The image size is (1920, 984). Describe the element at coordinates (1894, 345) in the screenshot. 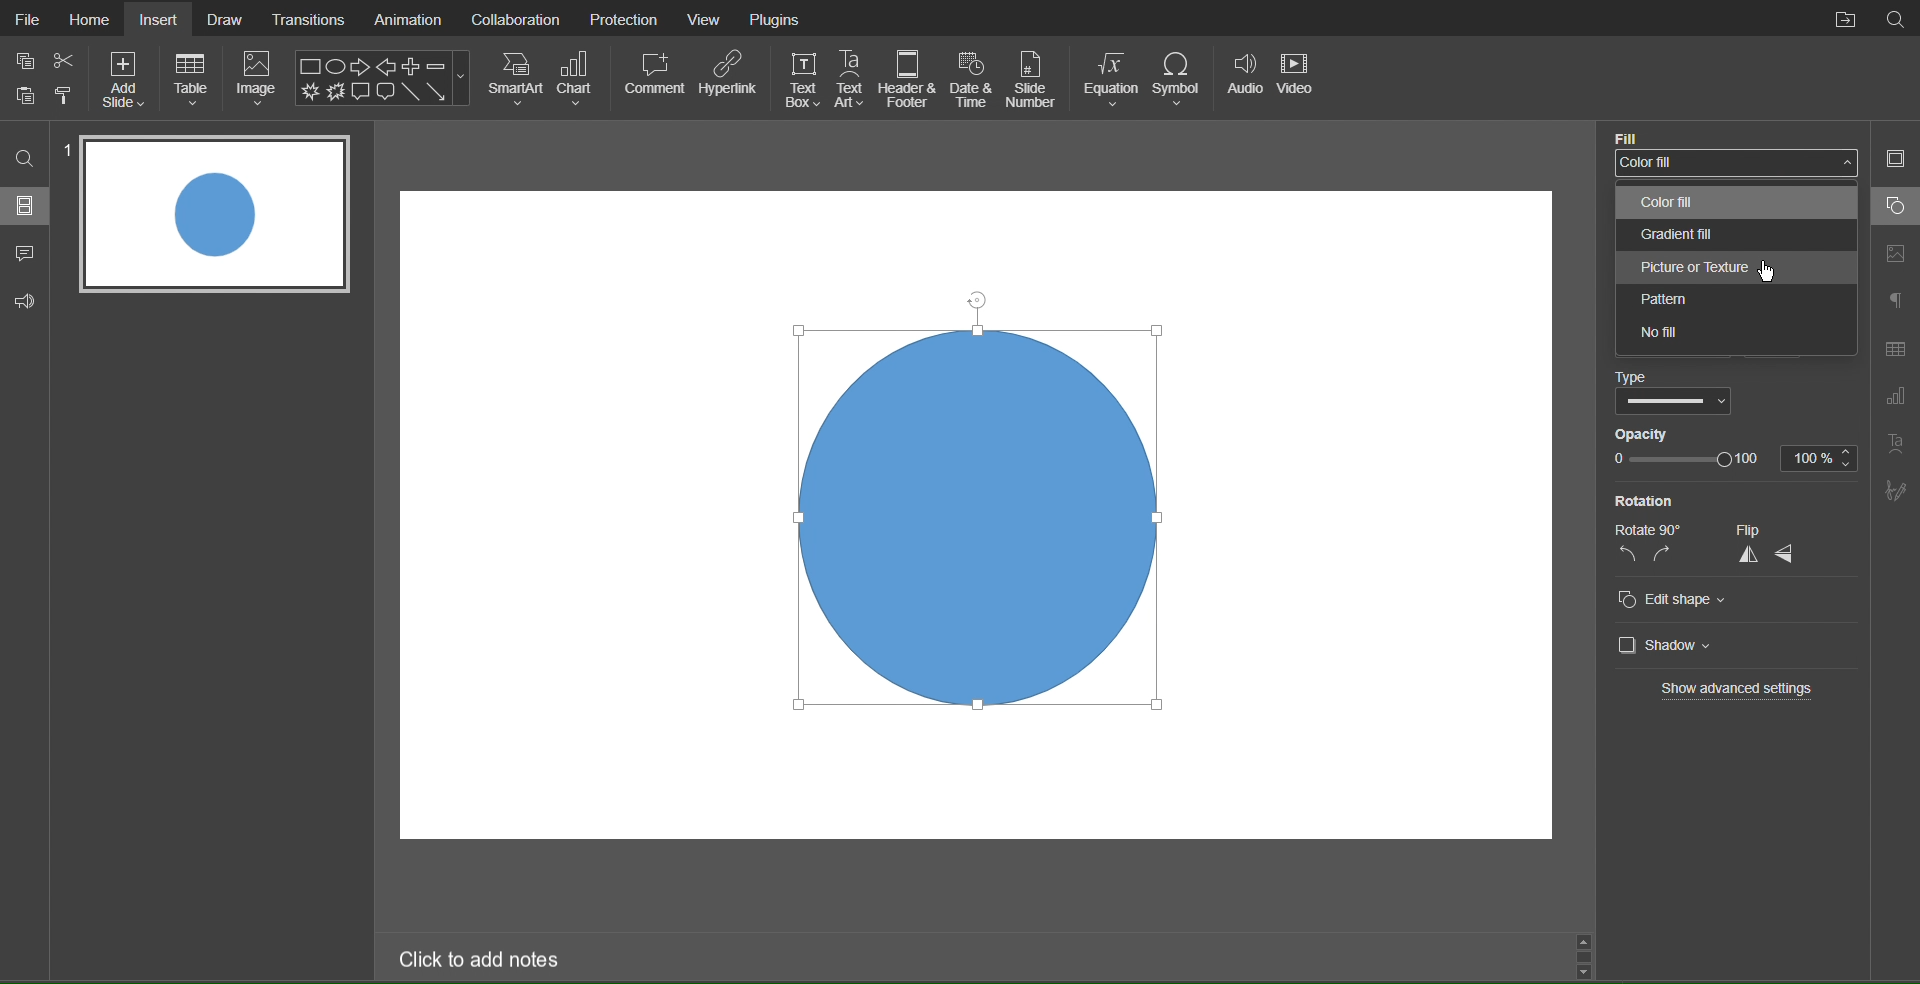

I see `Table Settings` at that location.